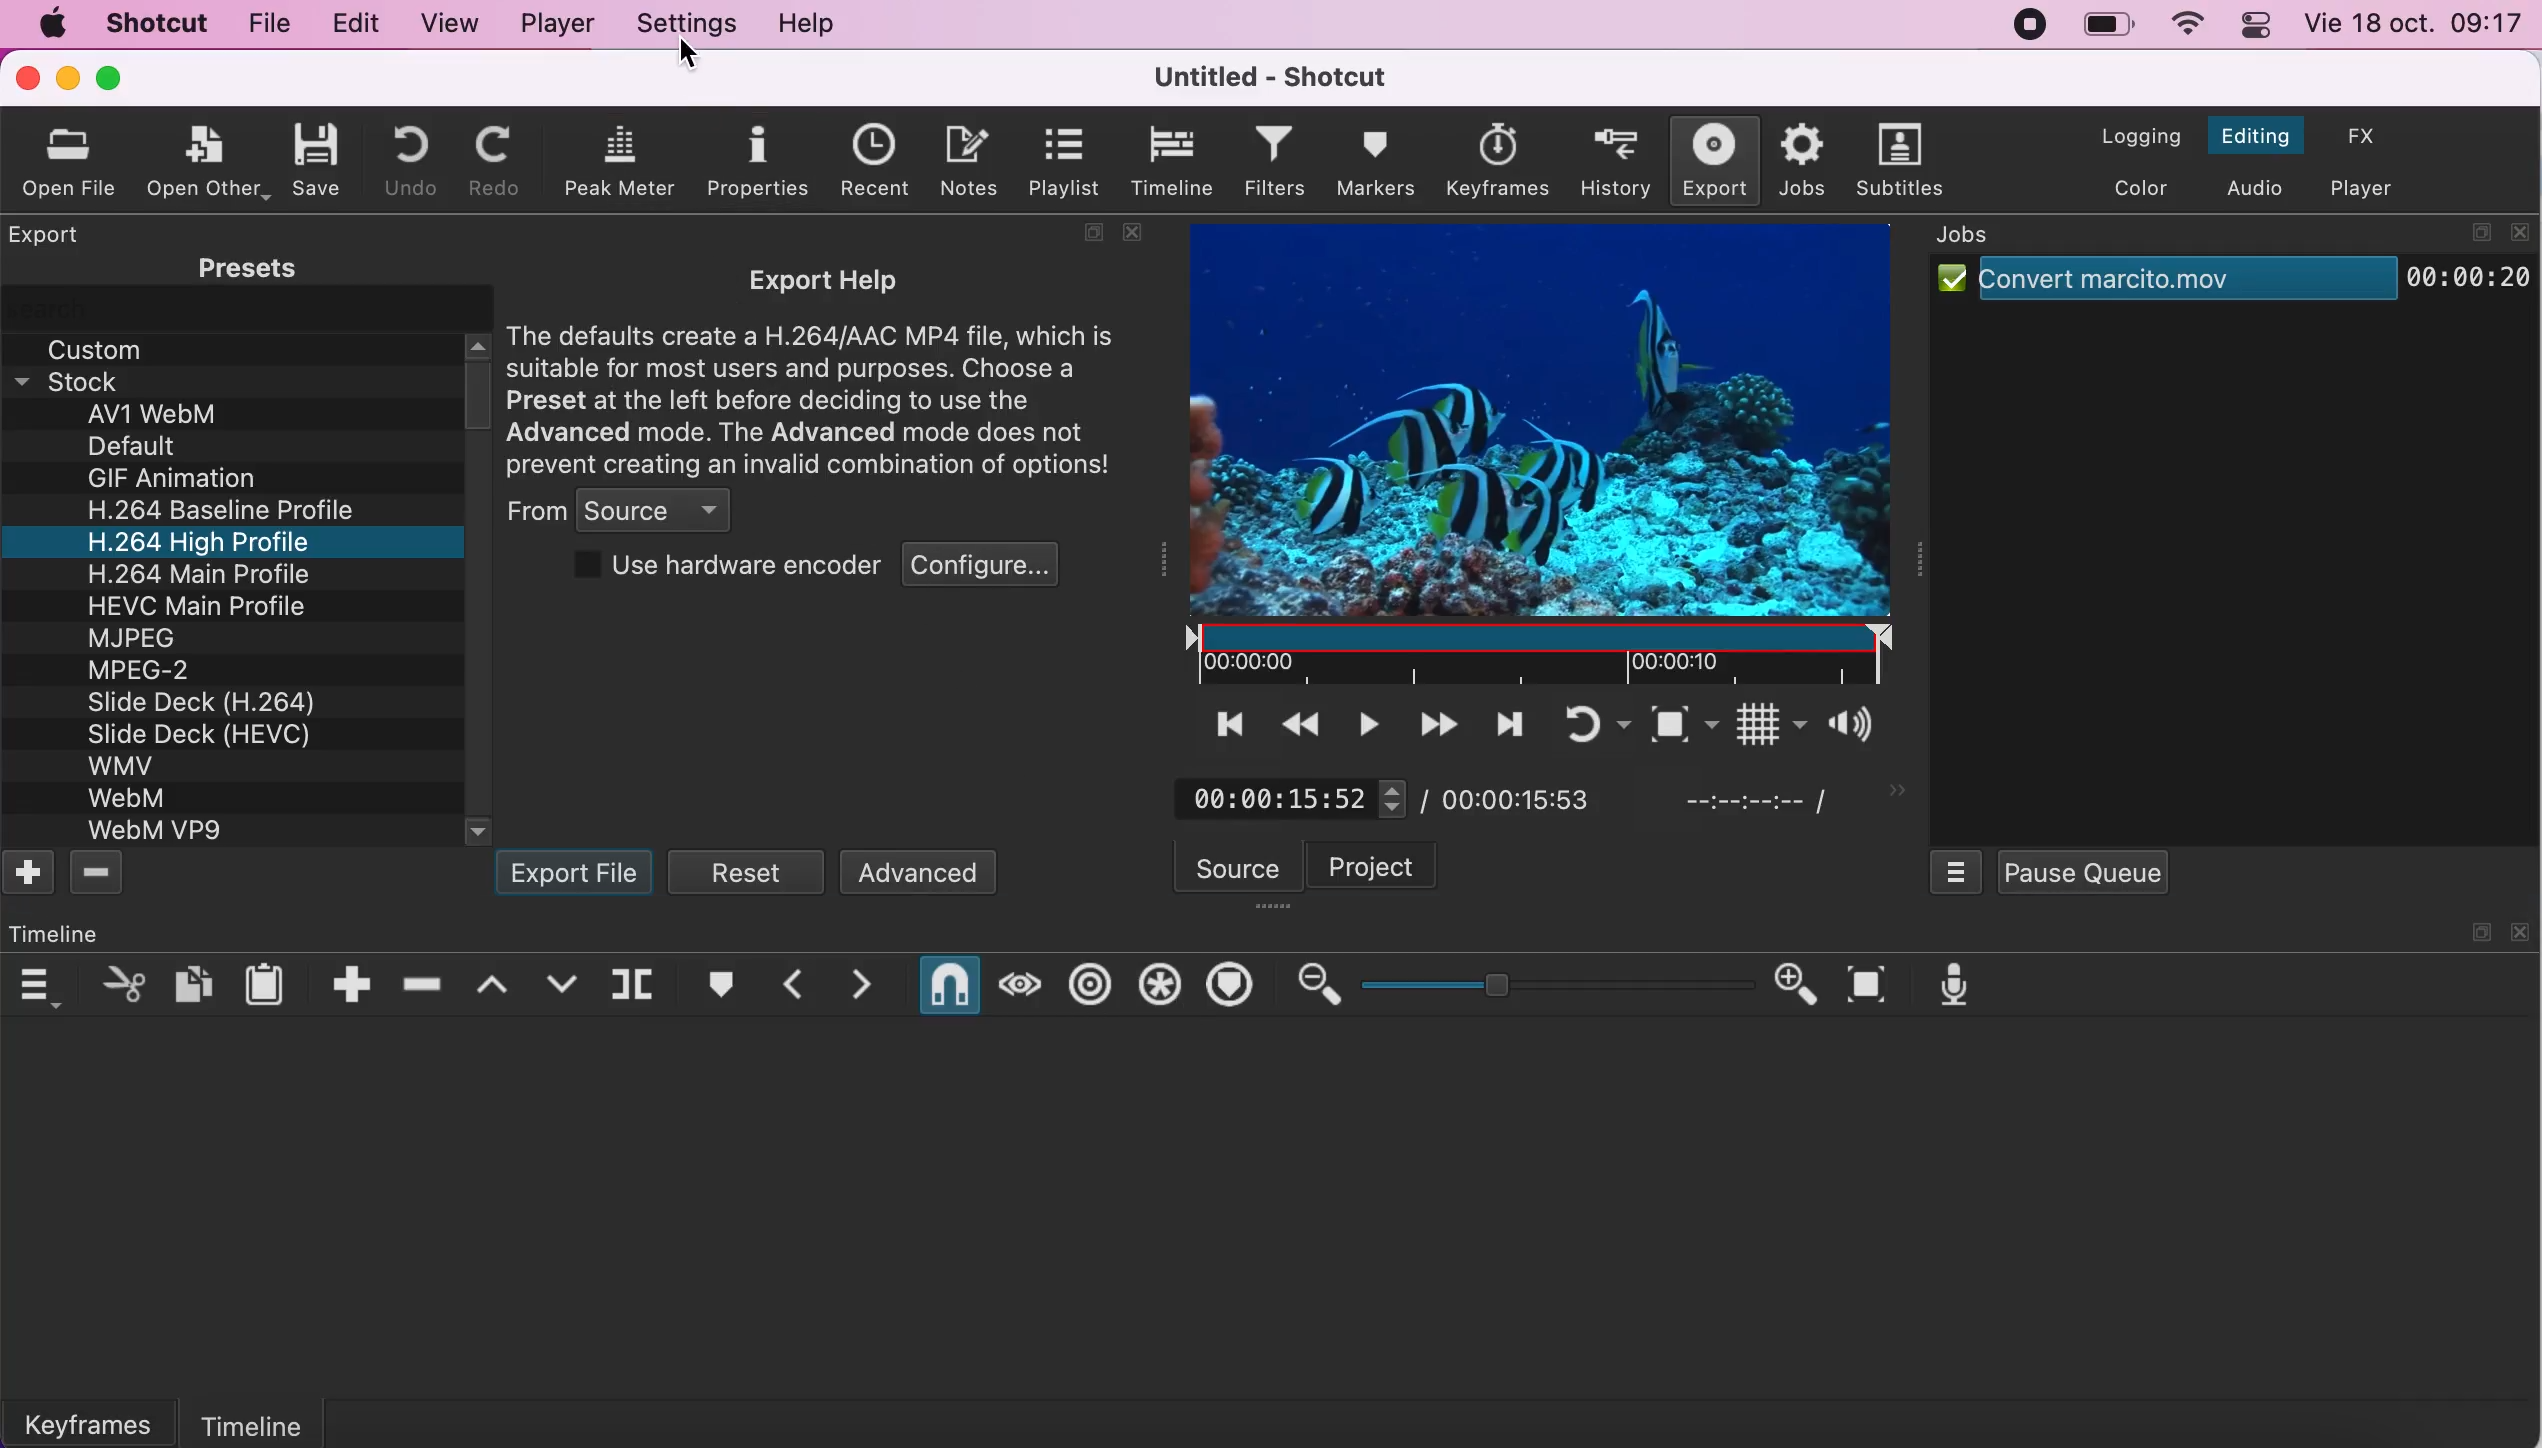 Image resolution: width=2542 pixels, height=1448 pixels. I want to click on clip, so click(1546, 453).